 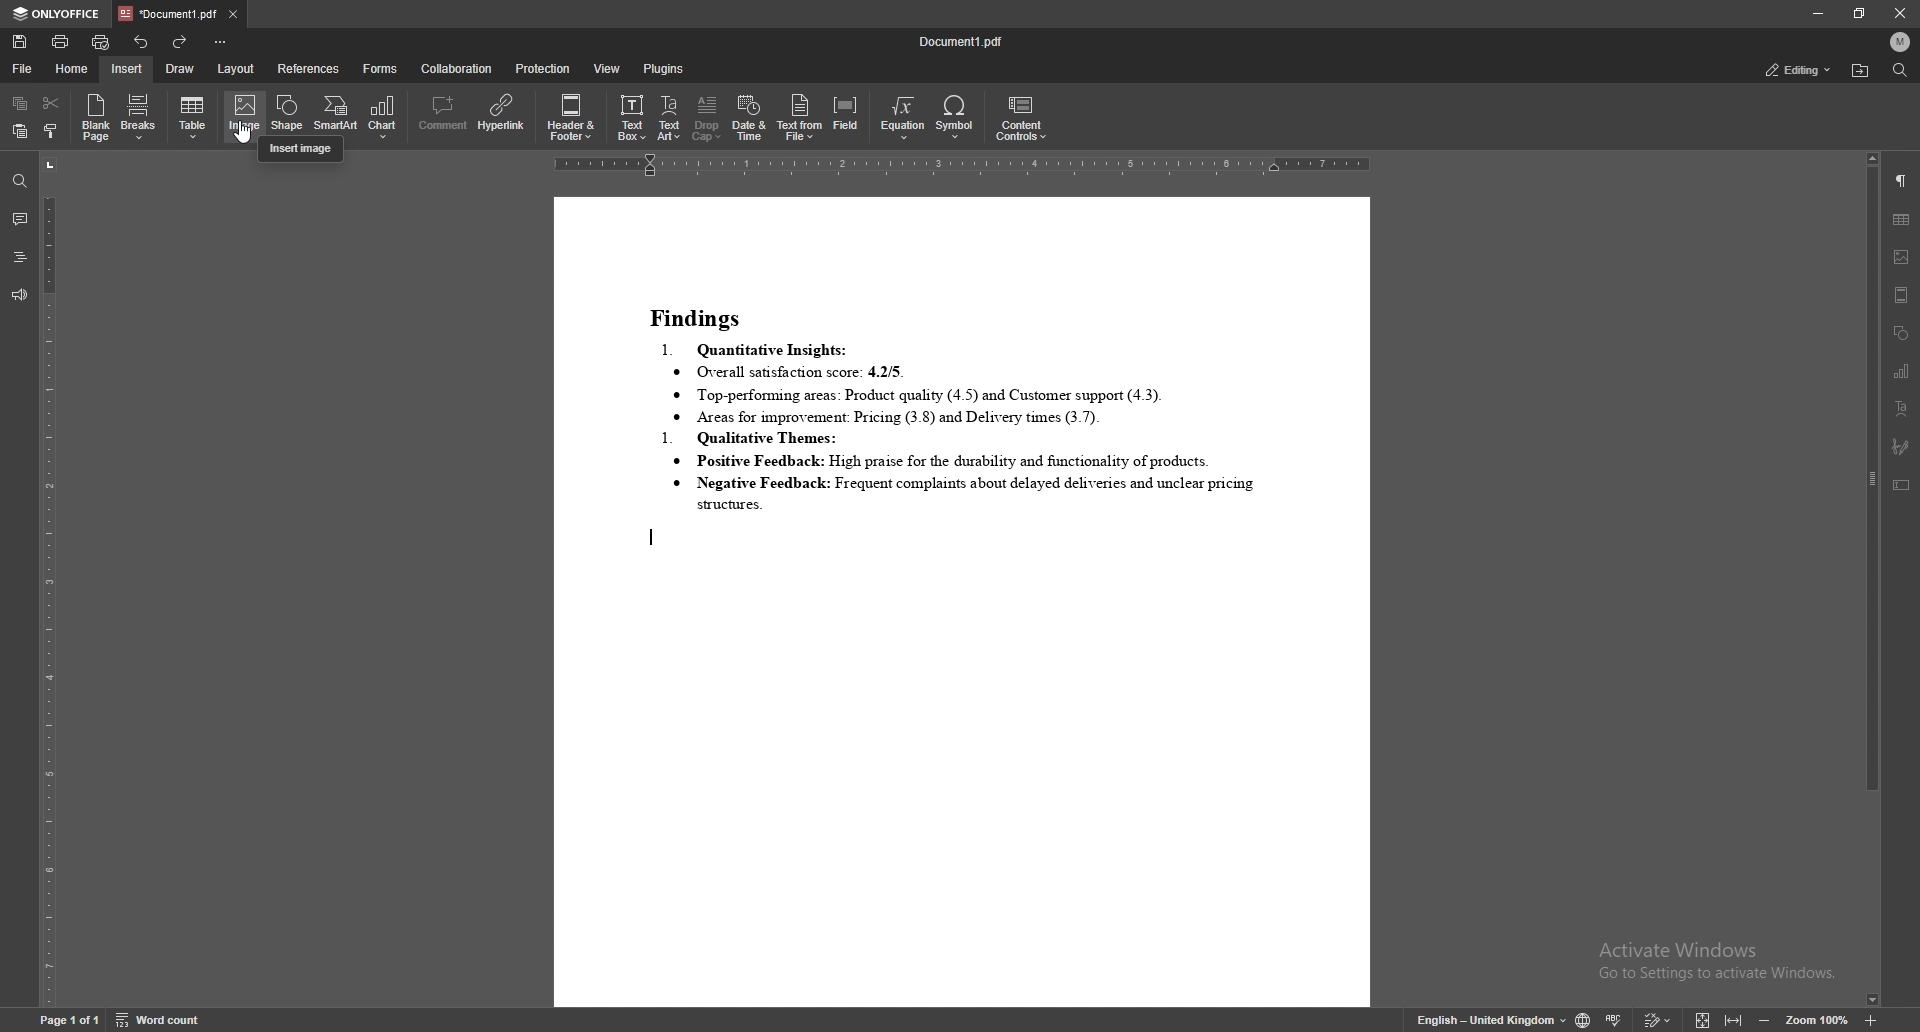 I want to click on word count, so click(x=161, y=1019).